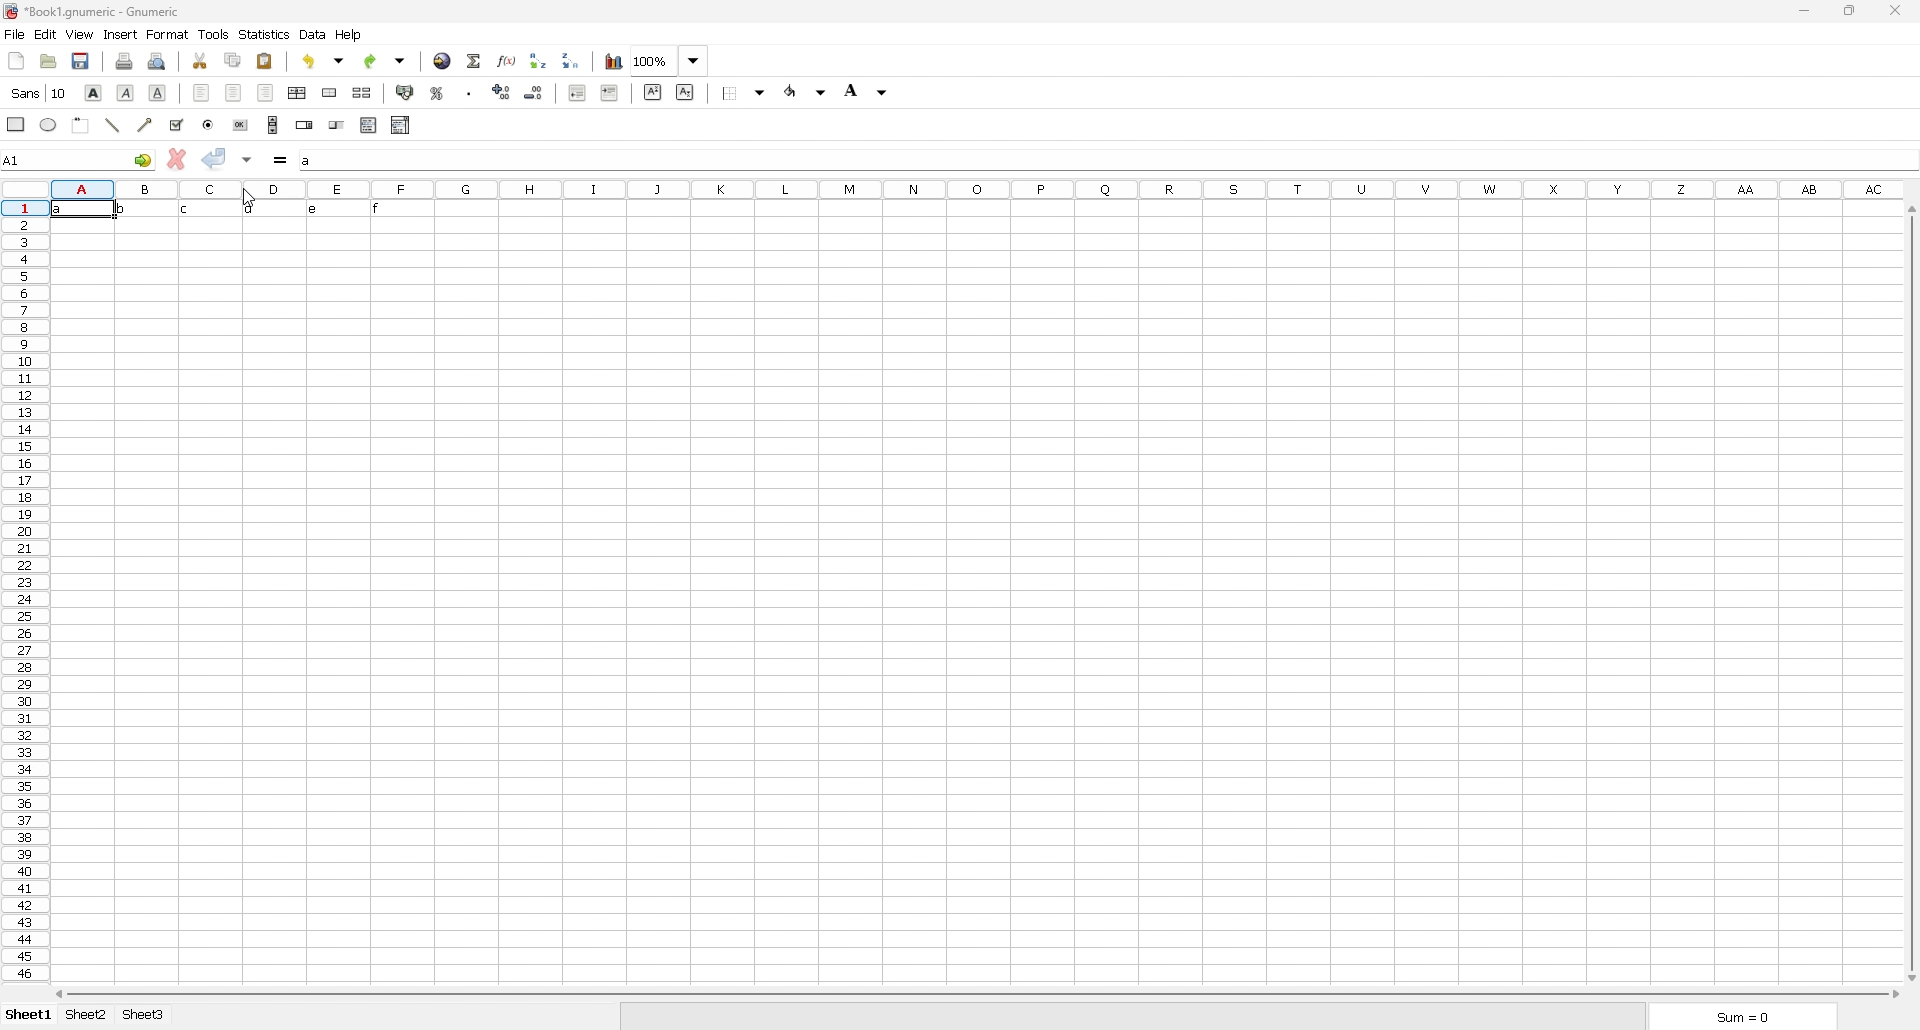 This screenshot has height=1030, width=1920. What do you see at coordinates (475, 60) in the screenshot?
I see `summation` at bounding box center [475, 60].